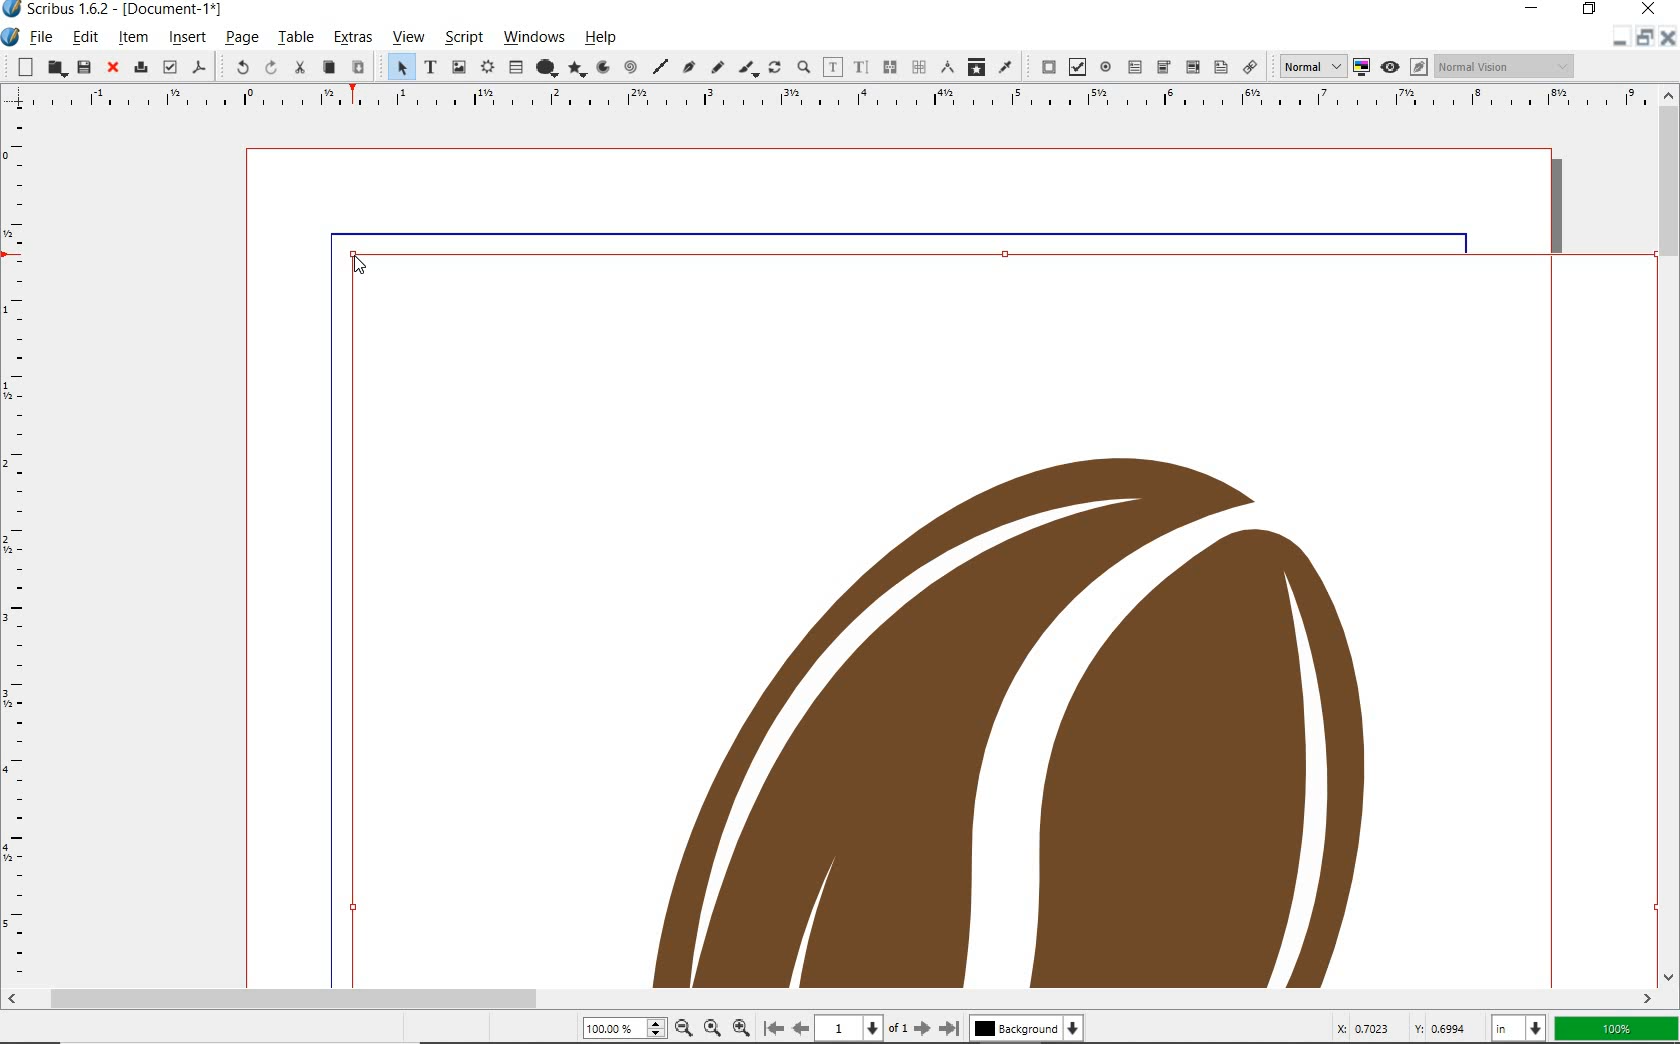 The width and height of the screenshot is (1680, 1044). I want to click on Close, so click(1670, 37).